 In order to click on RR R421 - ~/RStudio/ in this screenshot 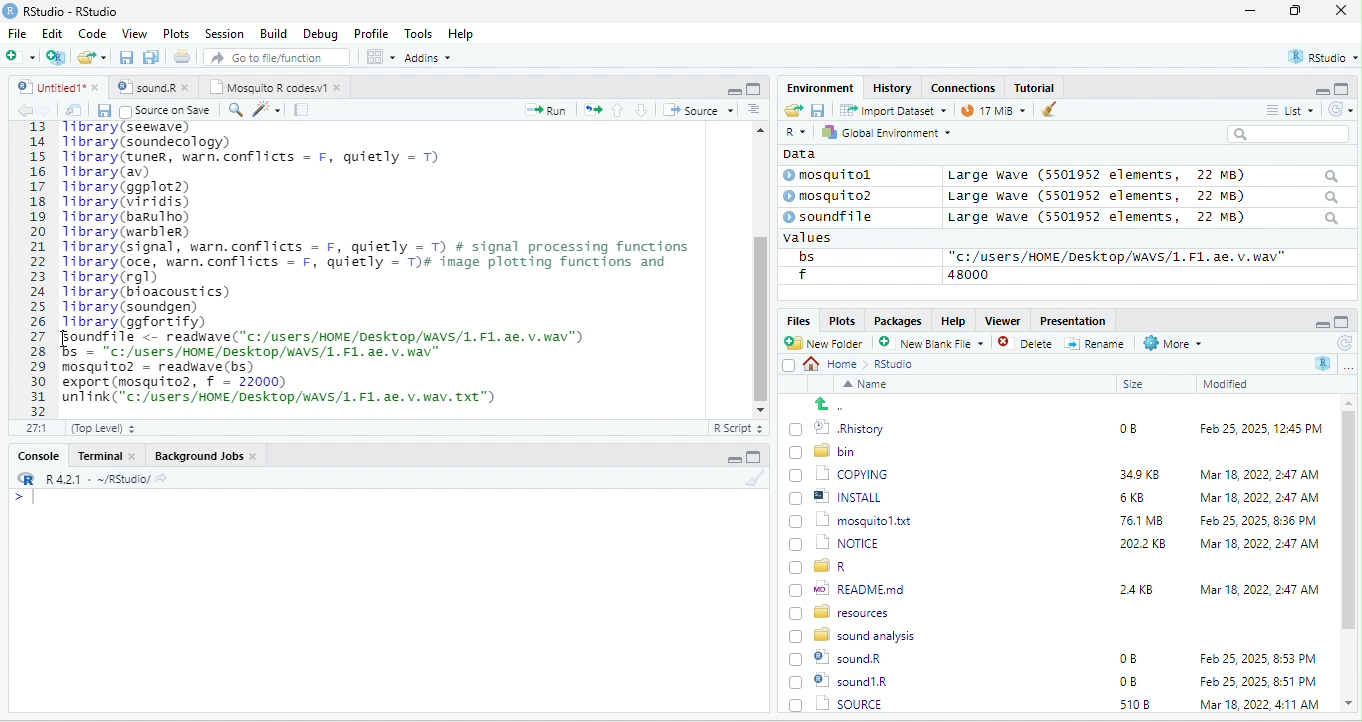, I will do `click(87, 481)`.